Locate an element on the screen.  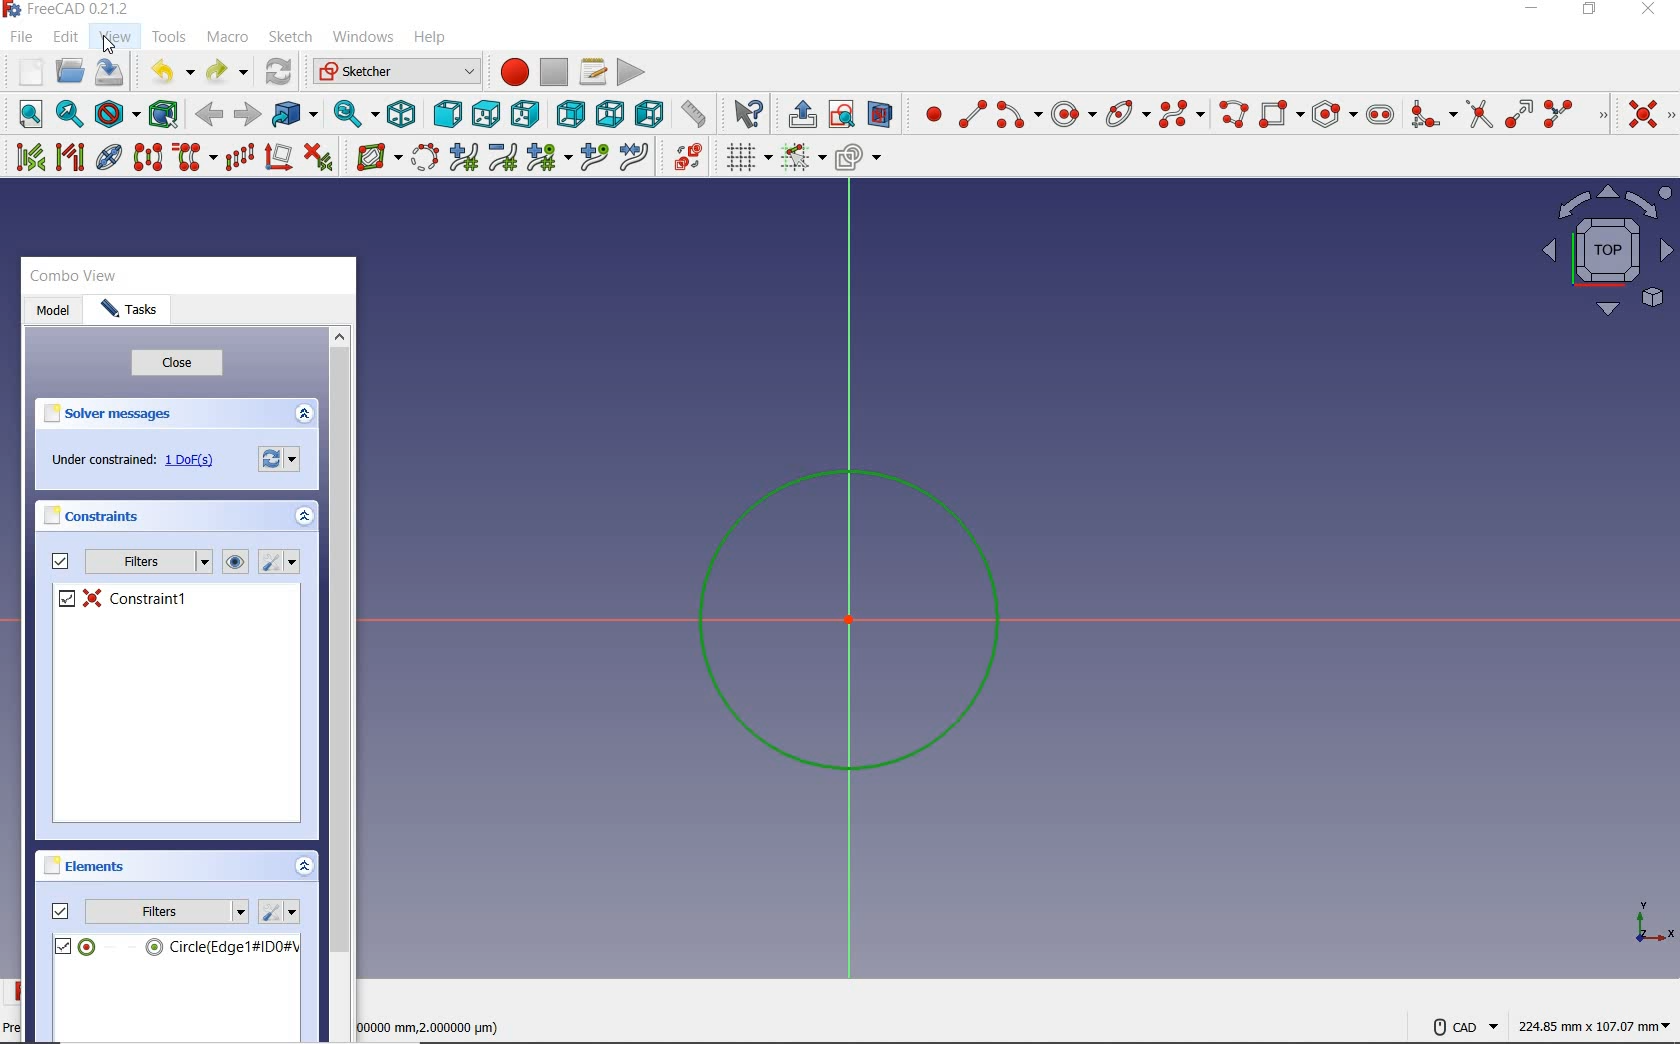
modify knot multiplicity is located at coordinates (547, 157).